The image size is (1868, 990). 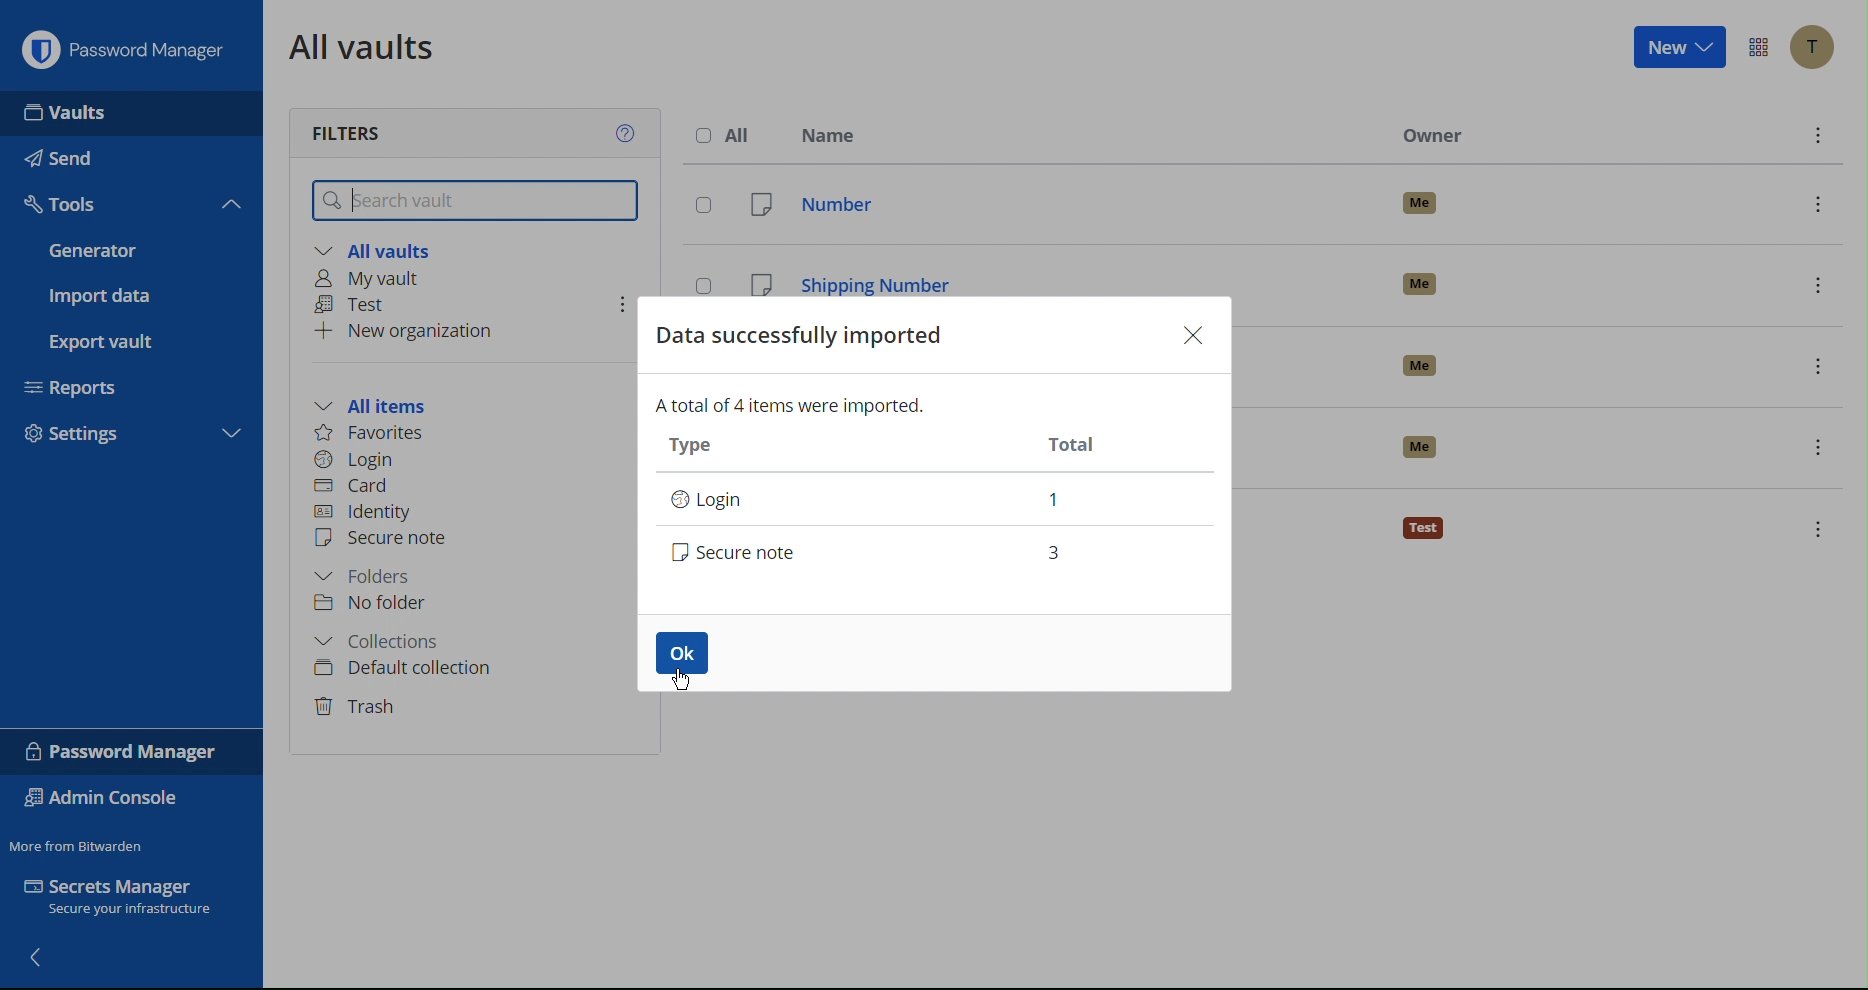 I want to click on Folders, so click(x=369, y=577).